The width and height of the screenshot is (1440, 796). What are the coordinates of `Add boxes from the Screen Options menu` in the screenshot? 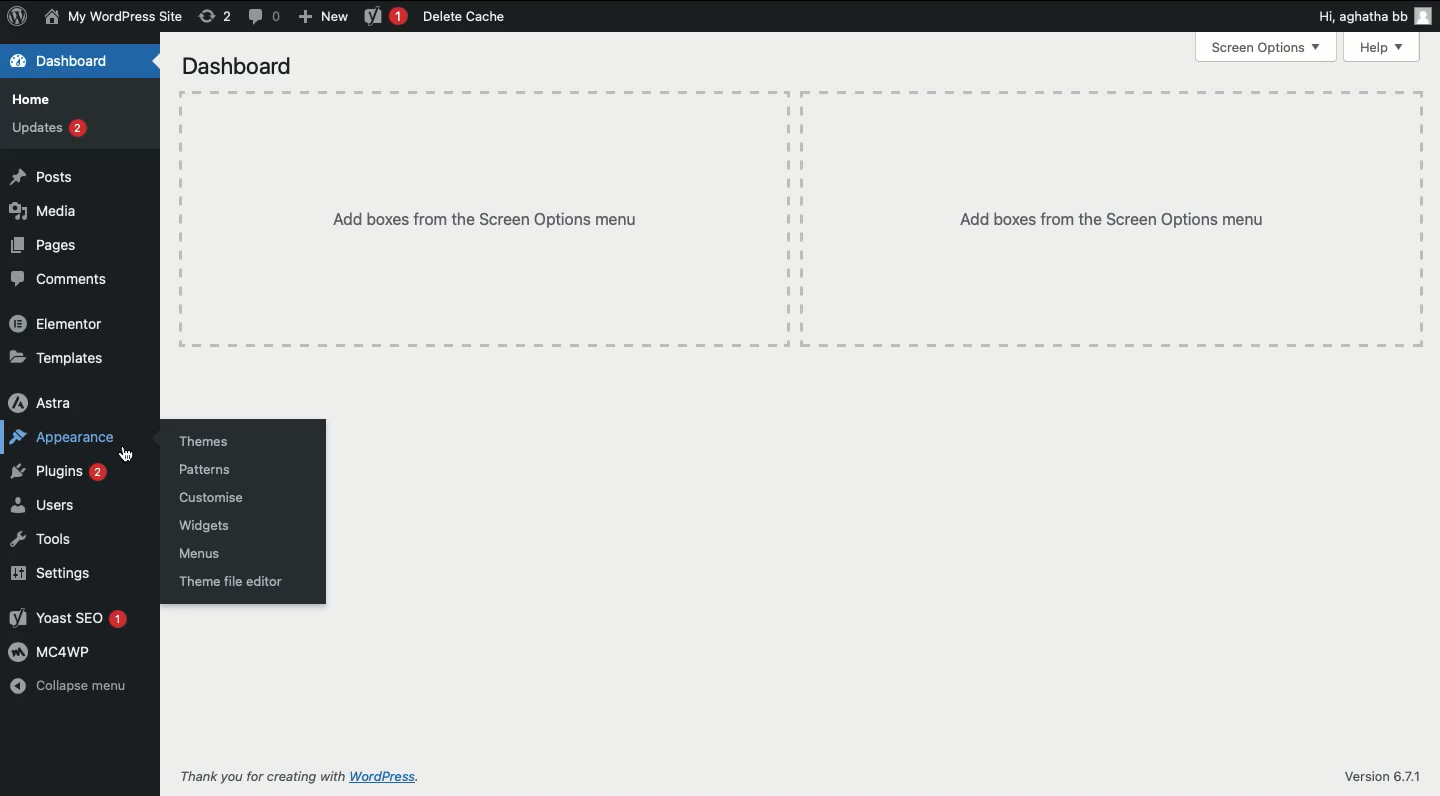 It's located at (1105, 219).